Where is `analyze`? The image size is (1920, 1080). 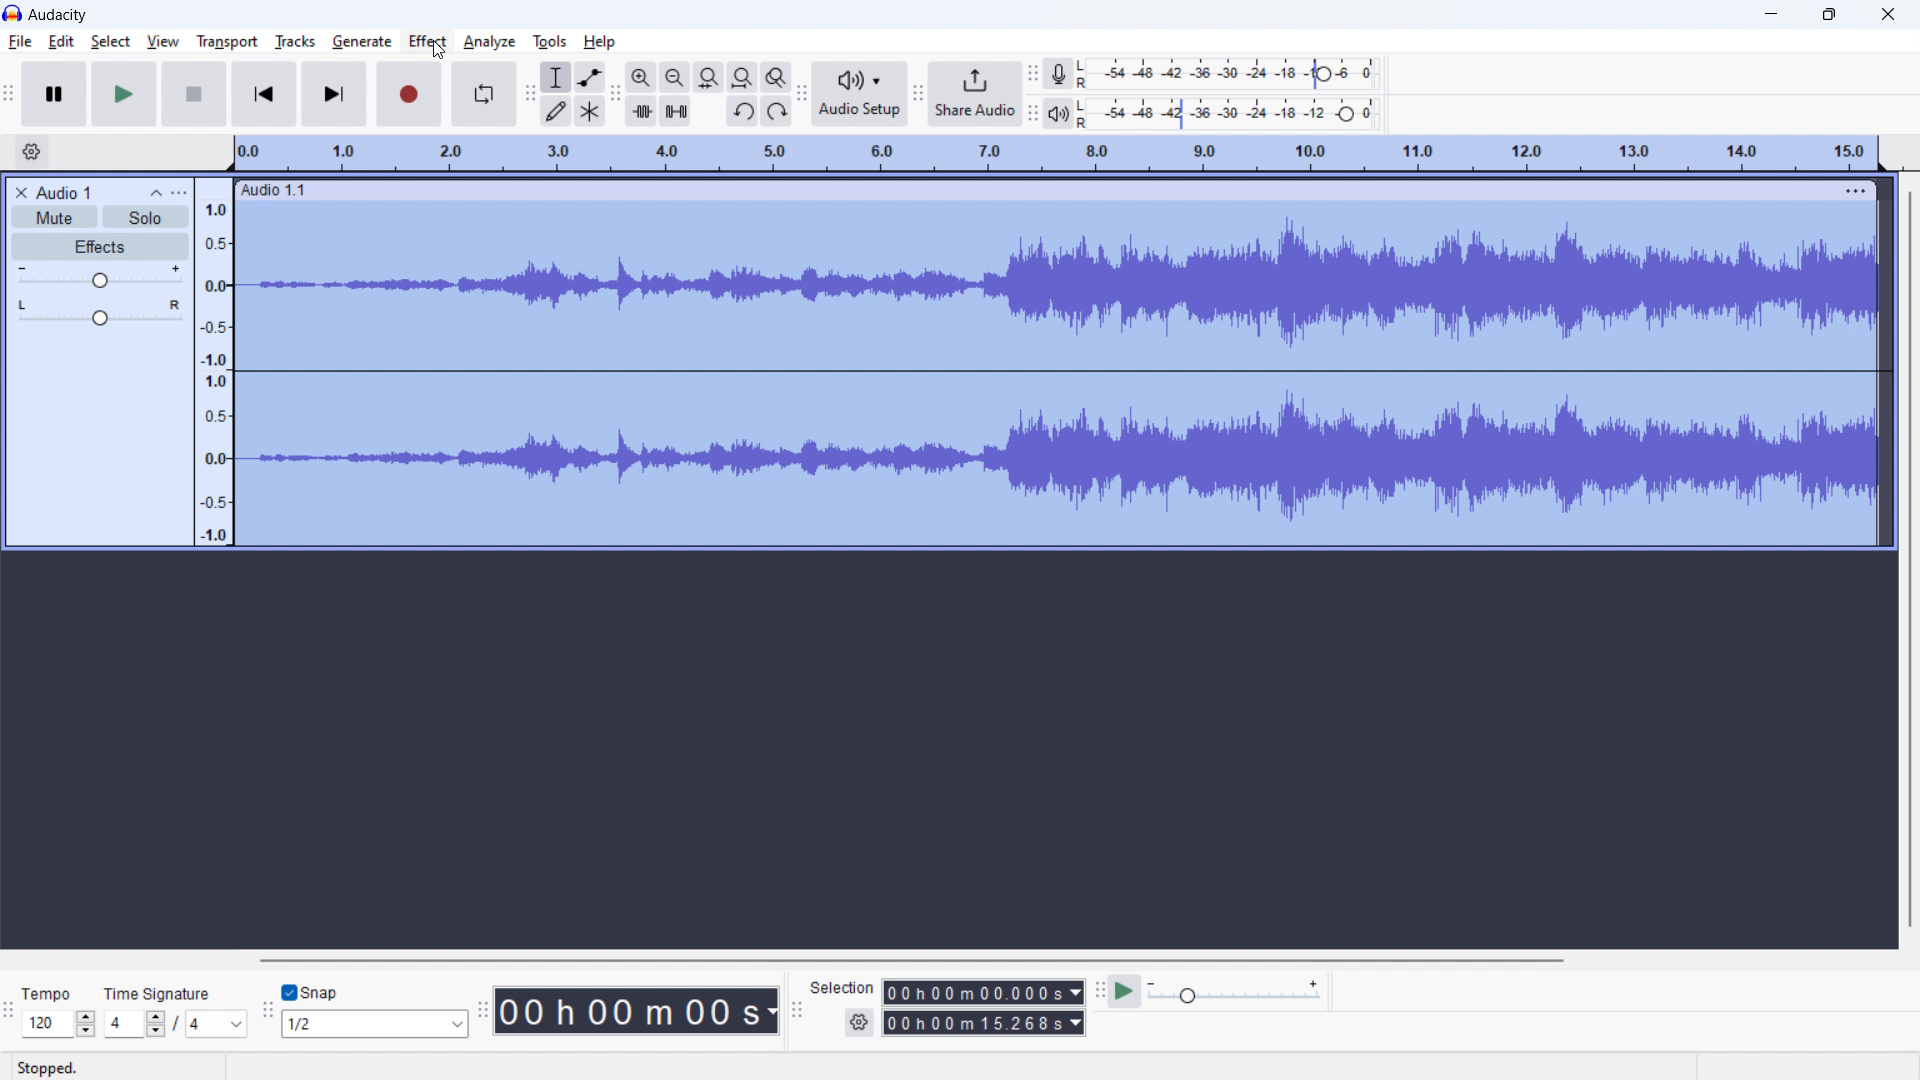 analyze is located at coordinates (488, 43).